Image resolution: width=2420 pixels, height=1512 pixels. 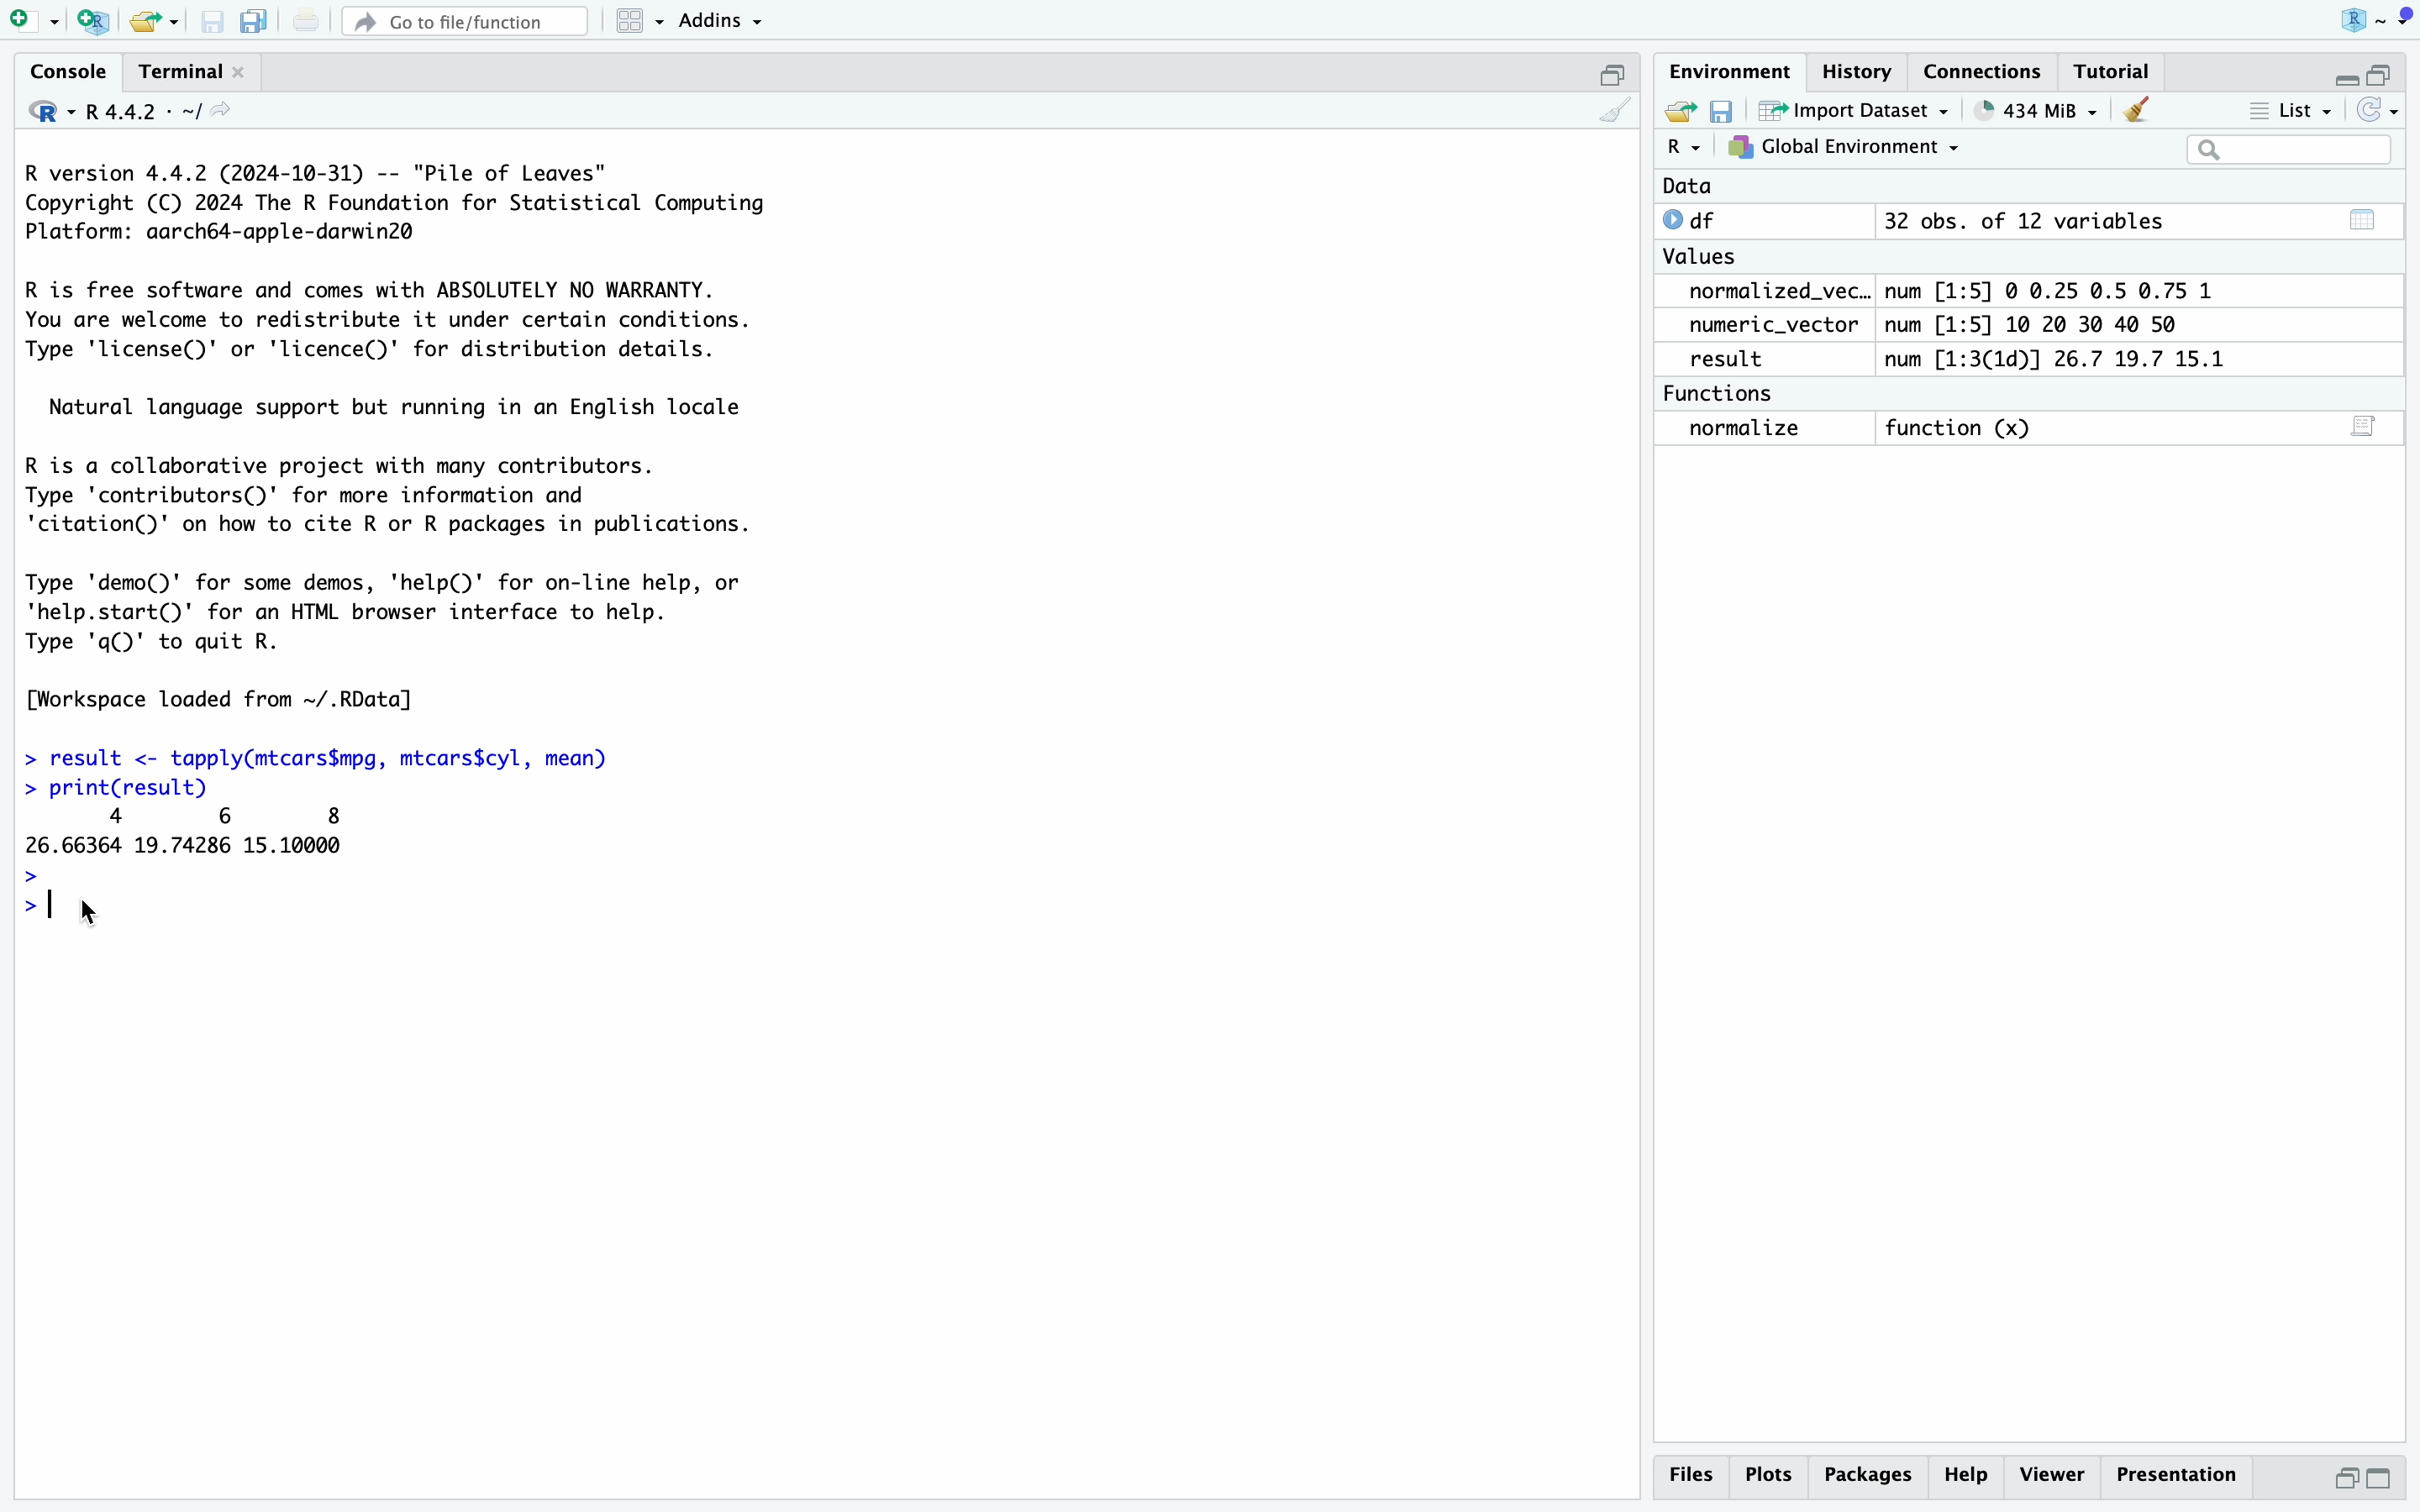 What do you see at coordinates (303, 21) in the screenshot?
I see `Print` at bounding box center [303, 21].